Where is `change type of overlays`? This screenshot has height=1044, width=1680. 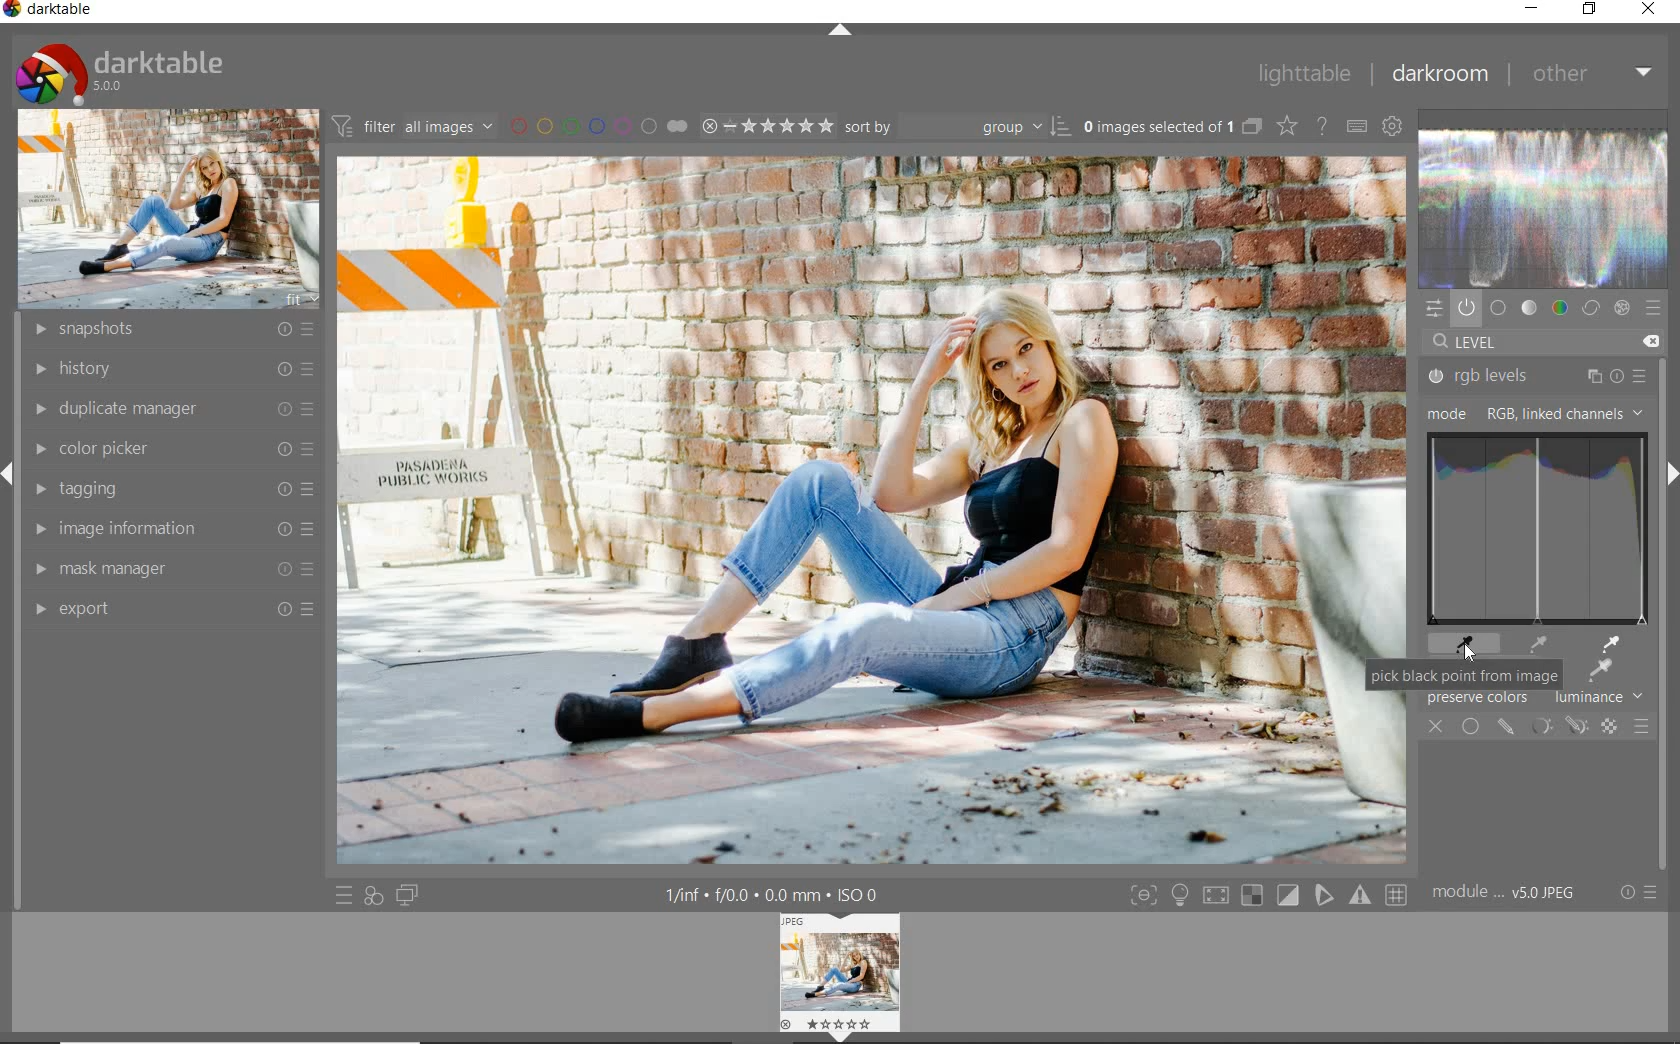 change type of overlays is located at coordinates (1286, 128).